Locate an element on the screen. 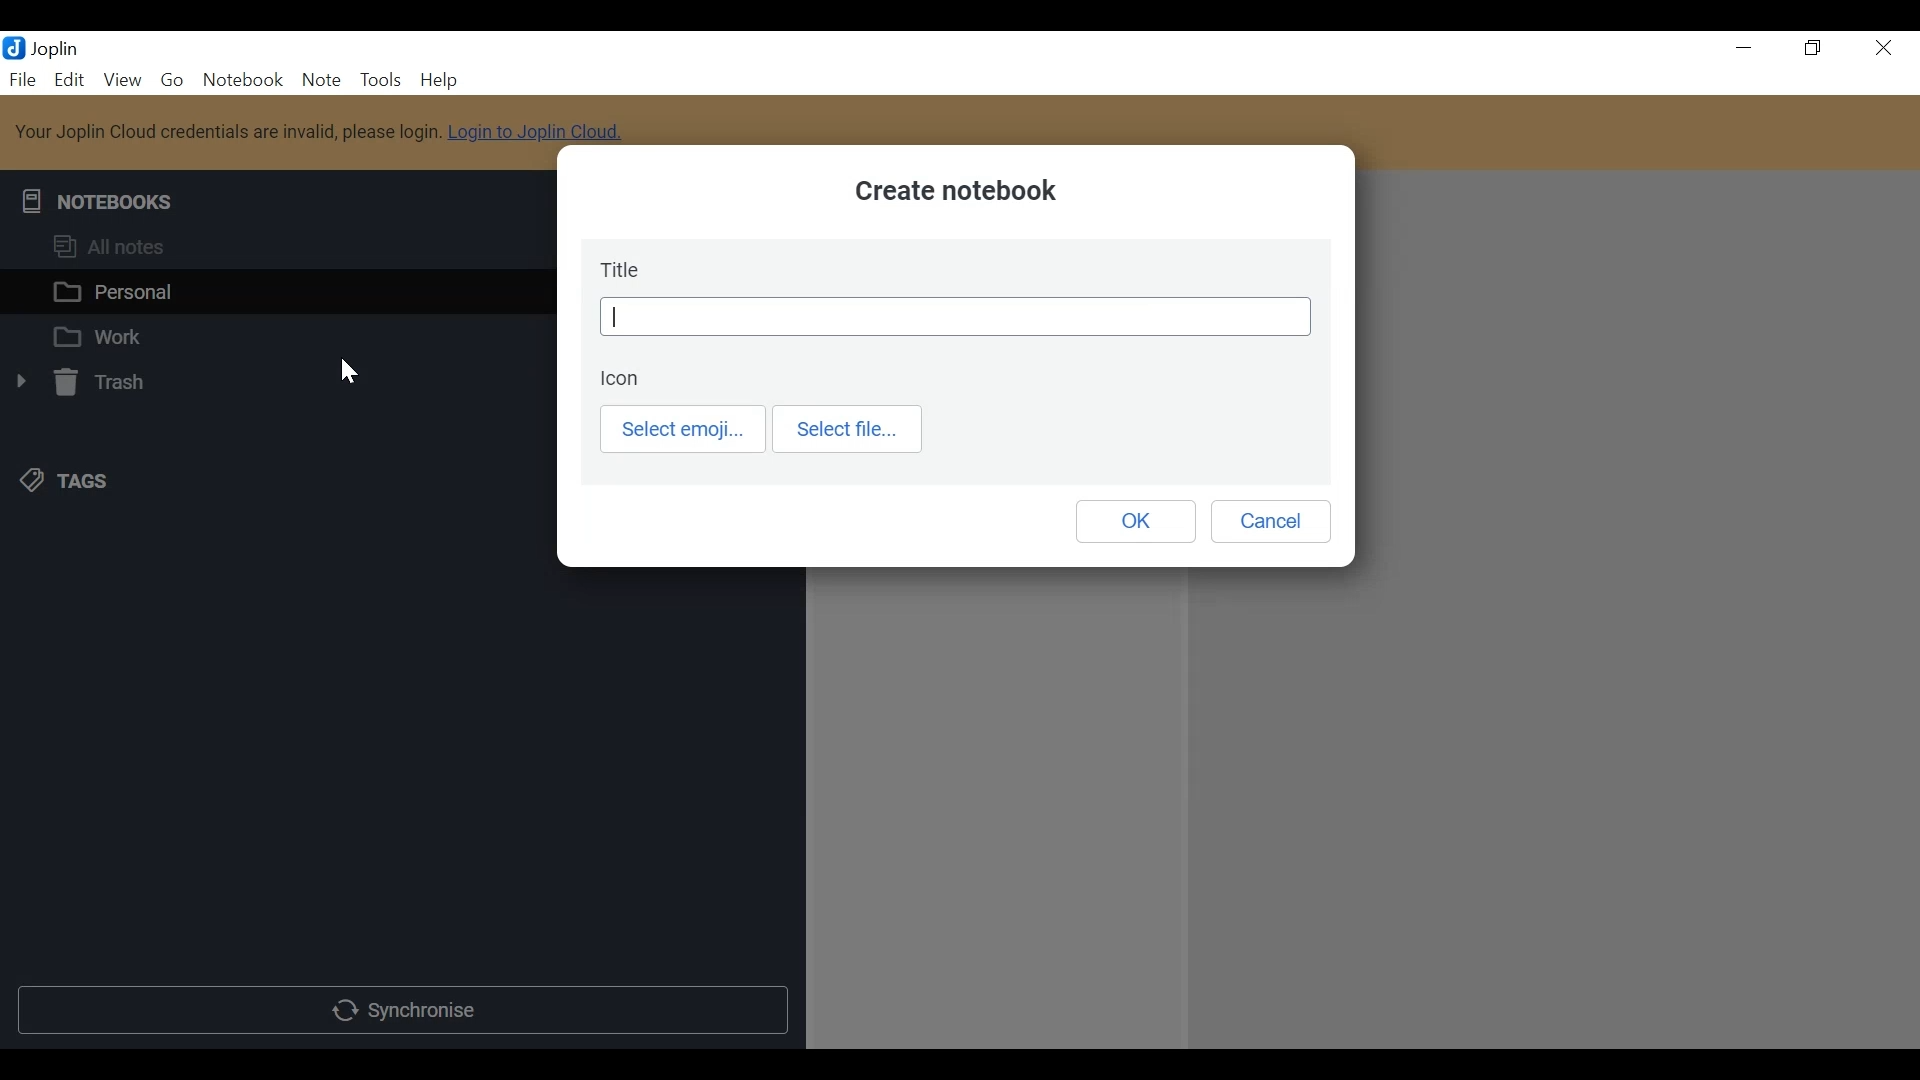  Restore is located at coordinates (1813, 48).